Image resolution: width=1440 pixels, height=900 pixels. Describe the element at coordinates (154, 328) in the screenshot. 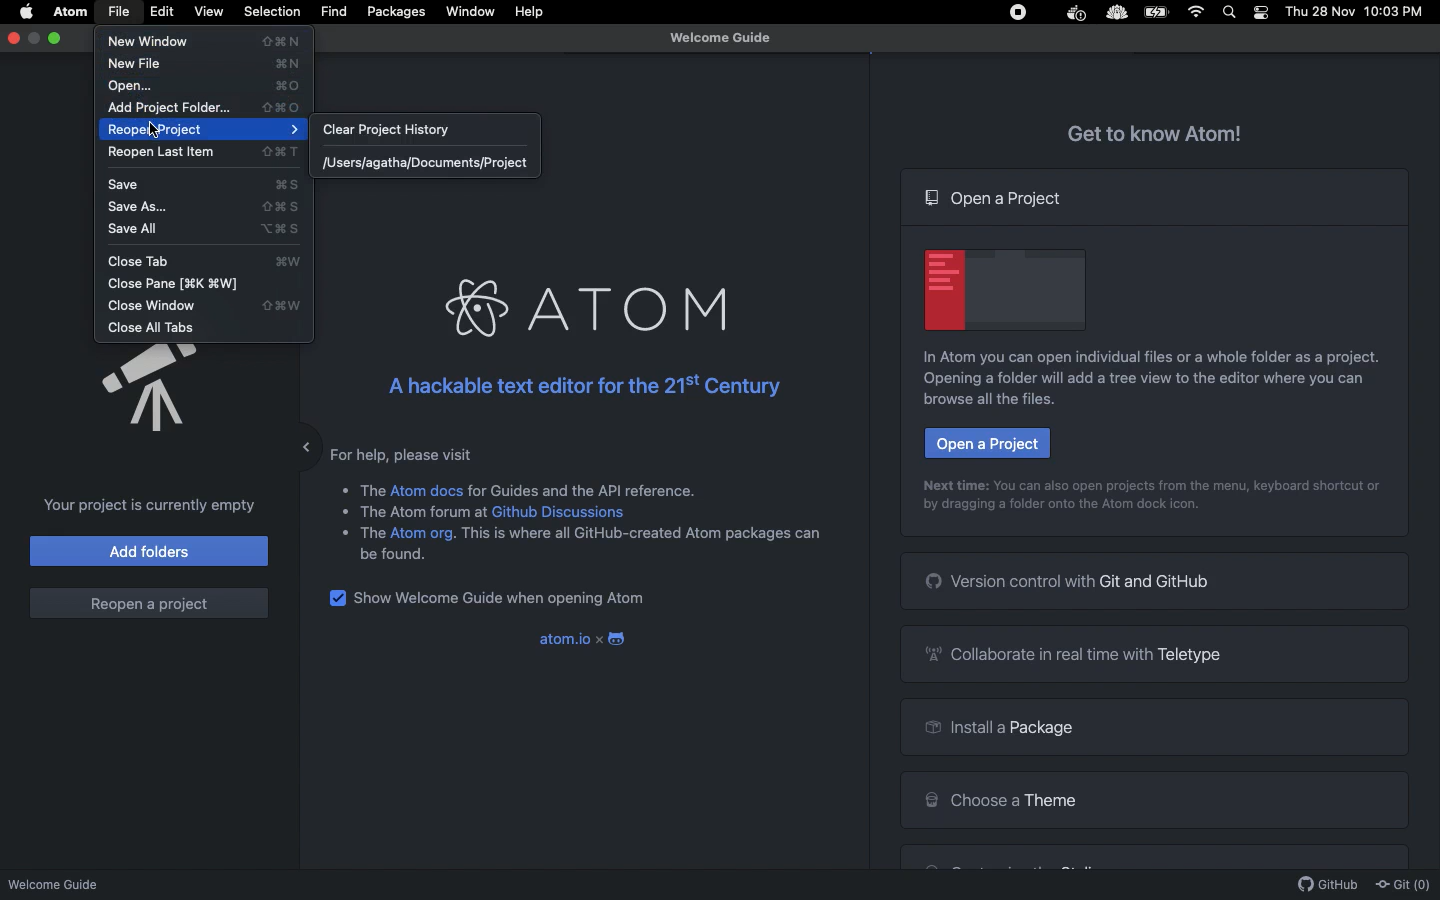

I see `Close all tabs` at that location.